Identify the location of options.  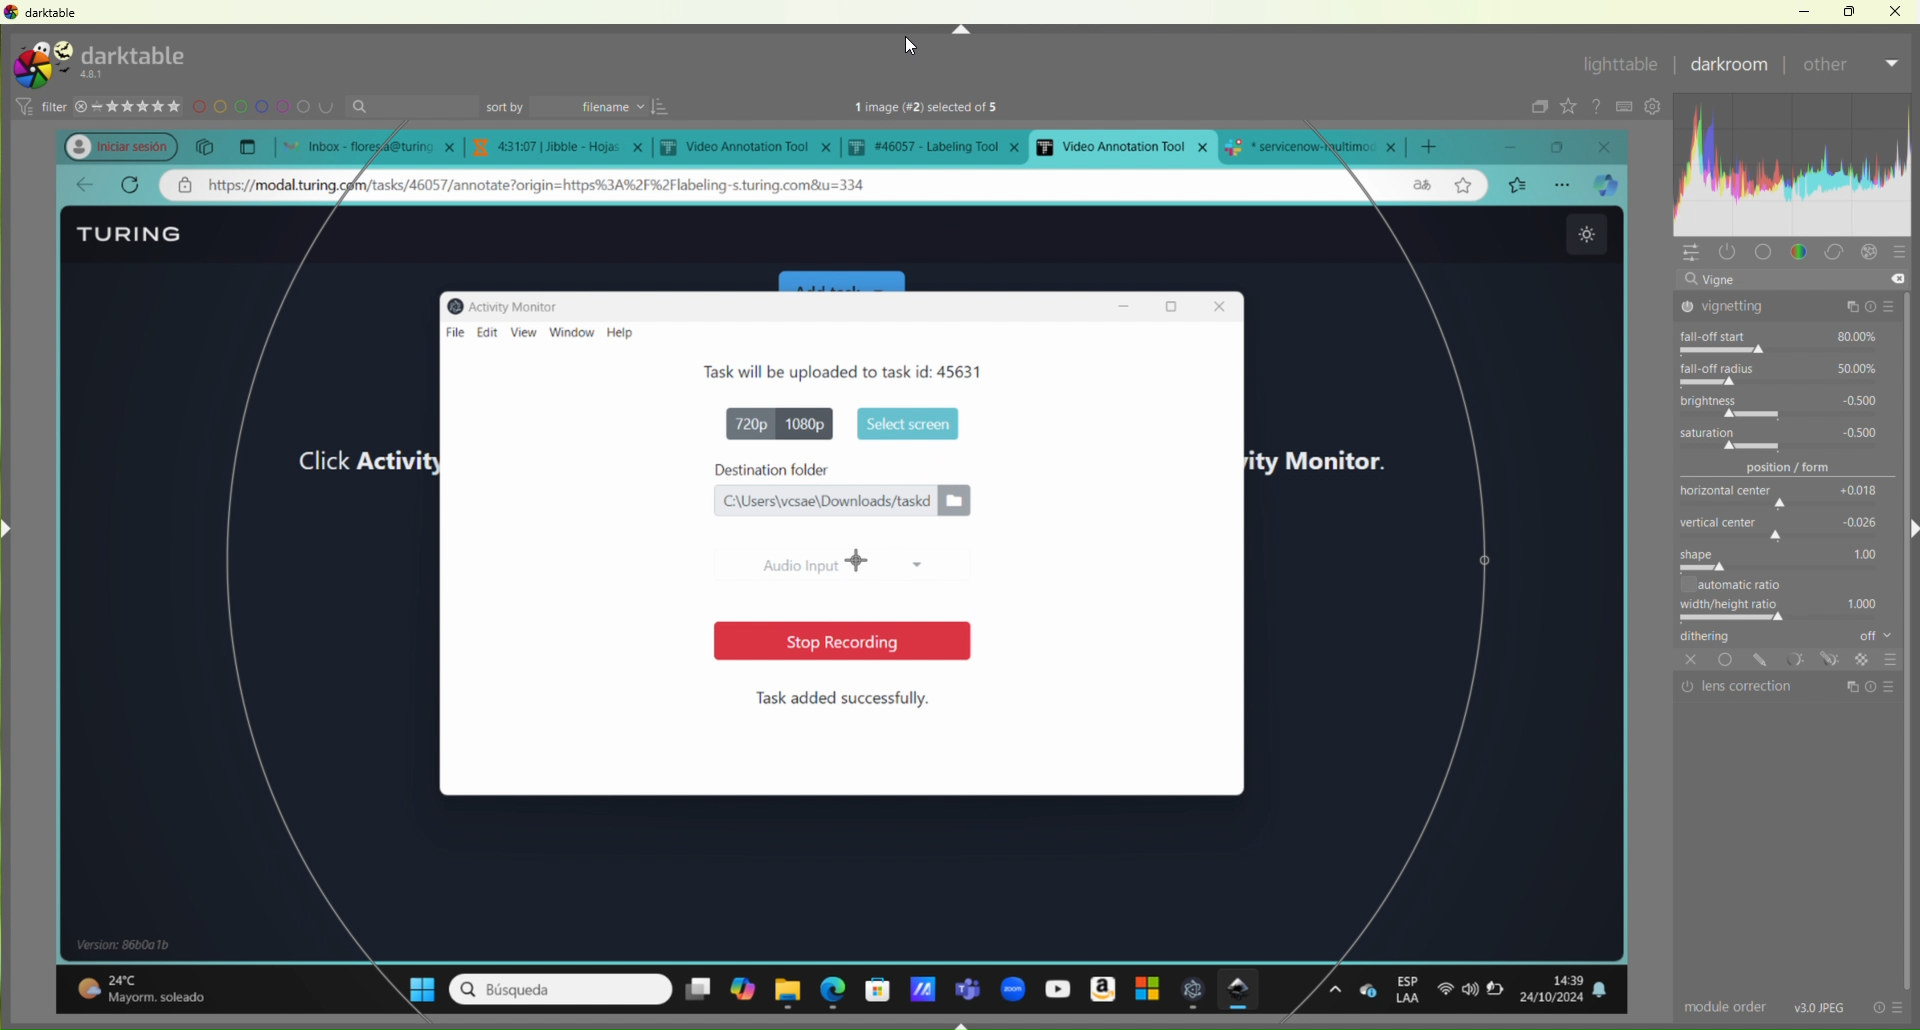
(1565, 184).